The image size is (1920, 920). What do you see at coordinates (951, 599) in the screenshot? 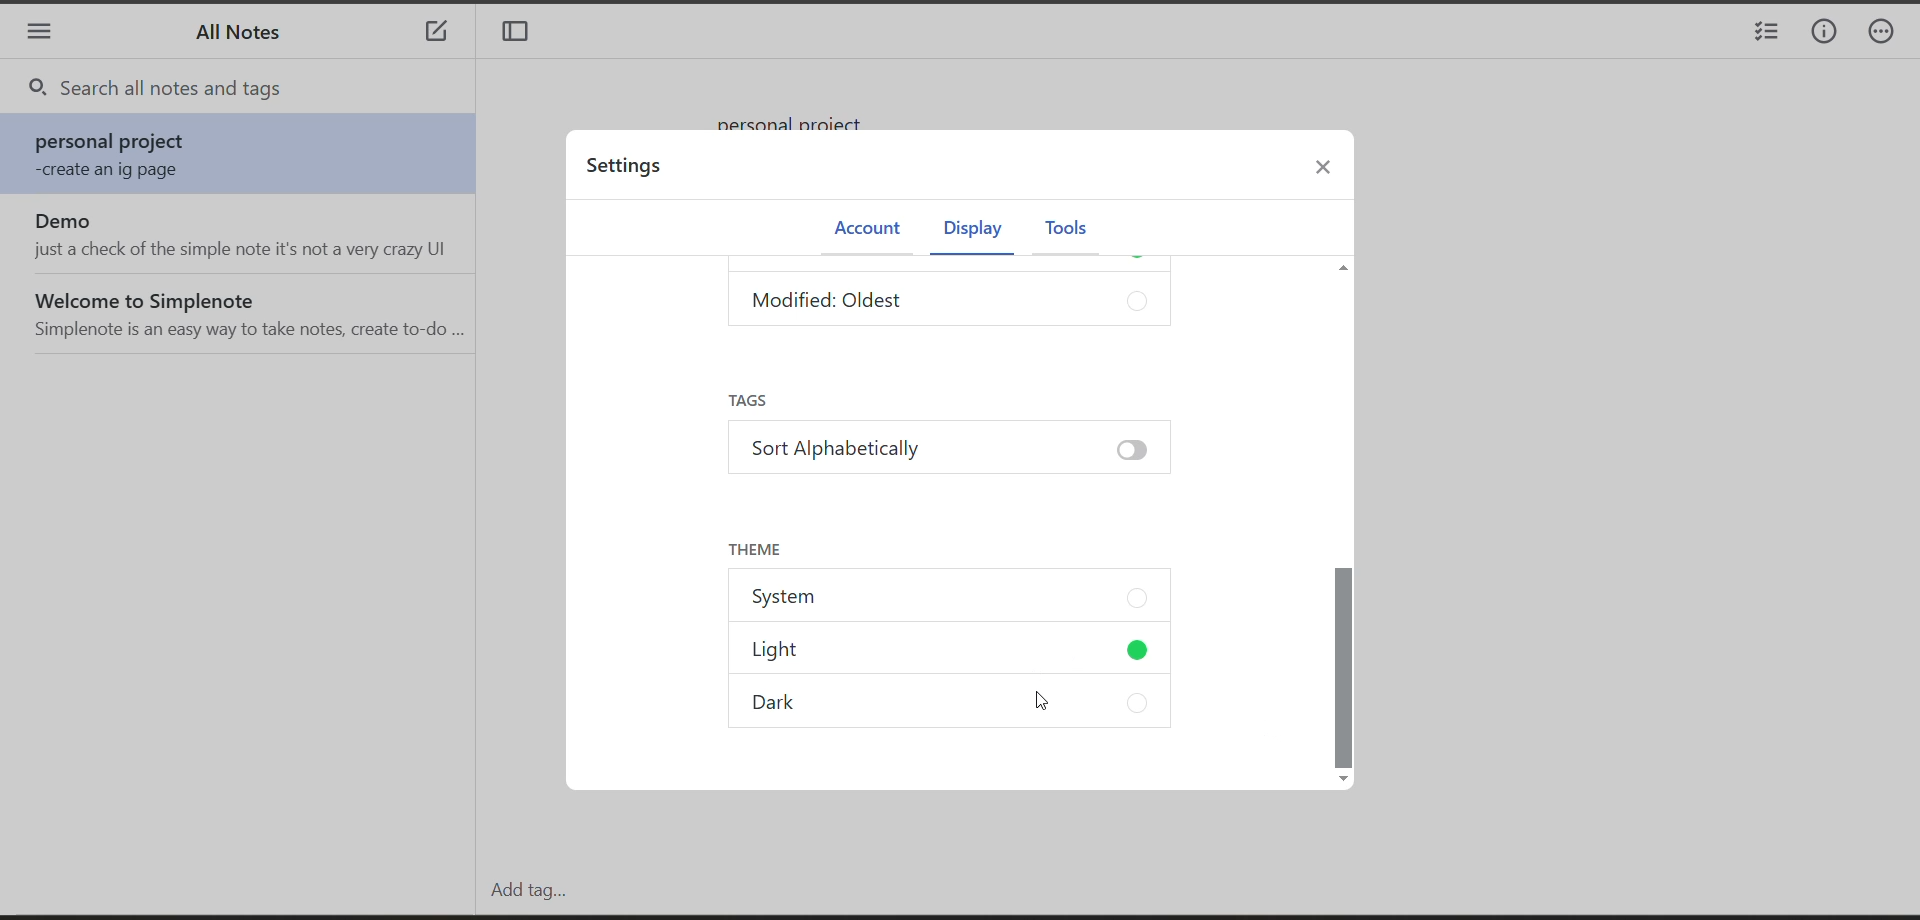
I see `system` at bounding box center [951, 599].